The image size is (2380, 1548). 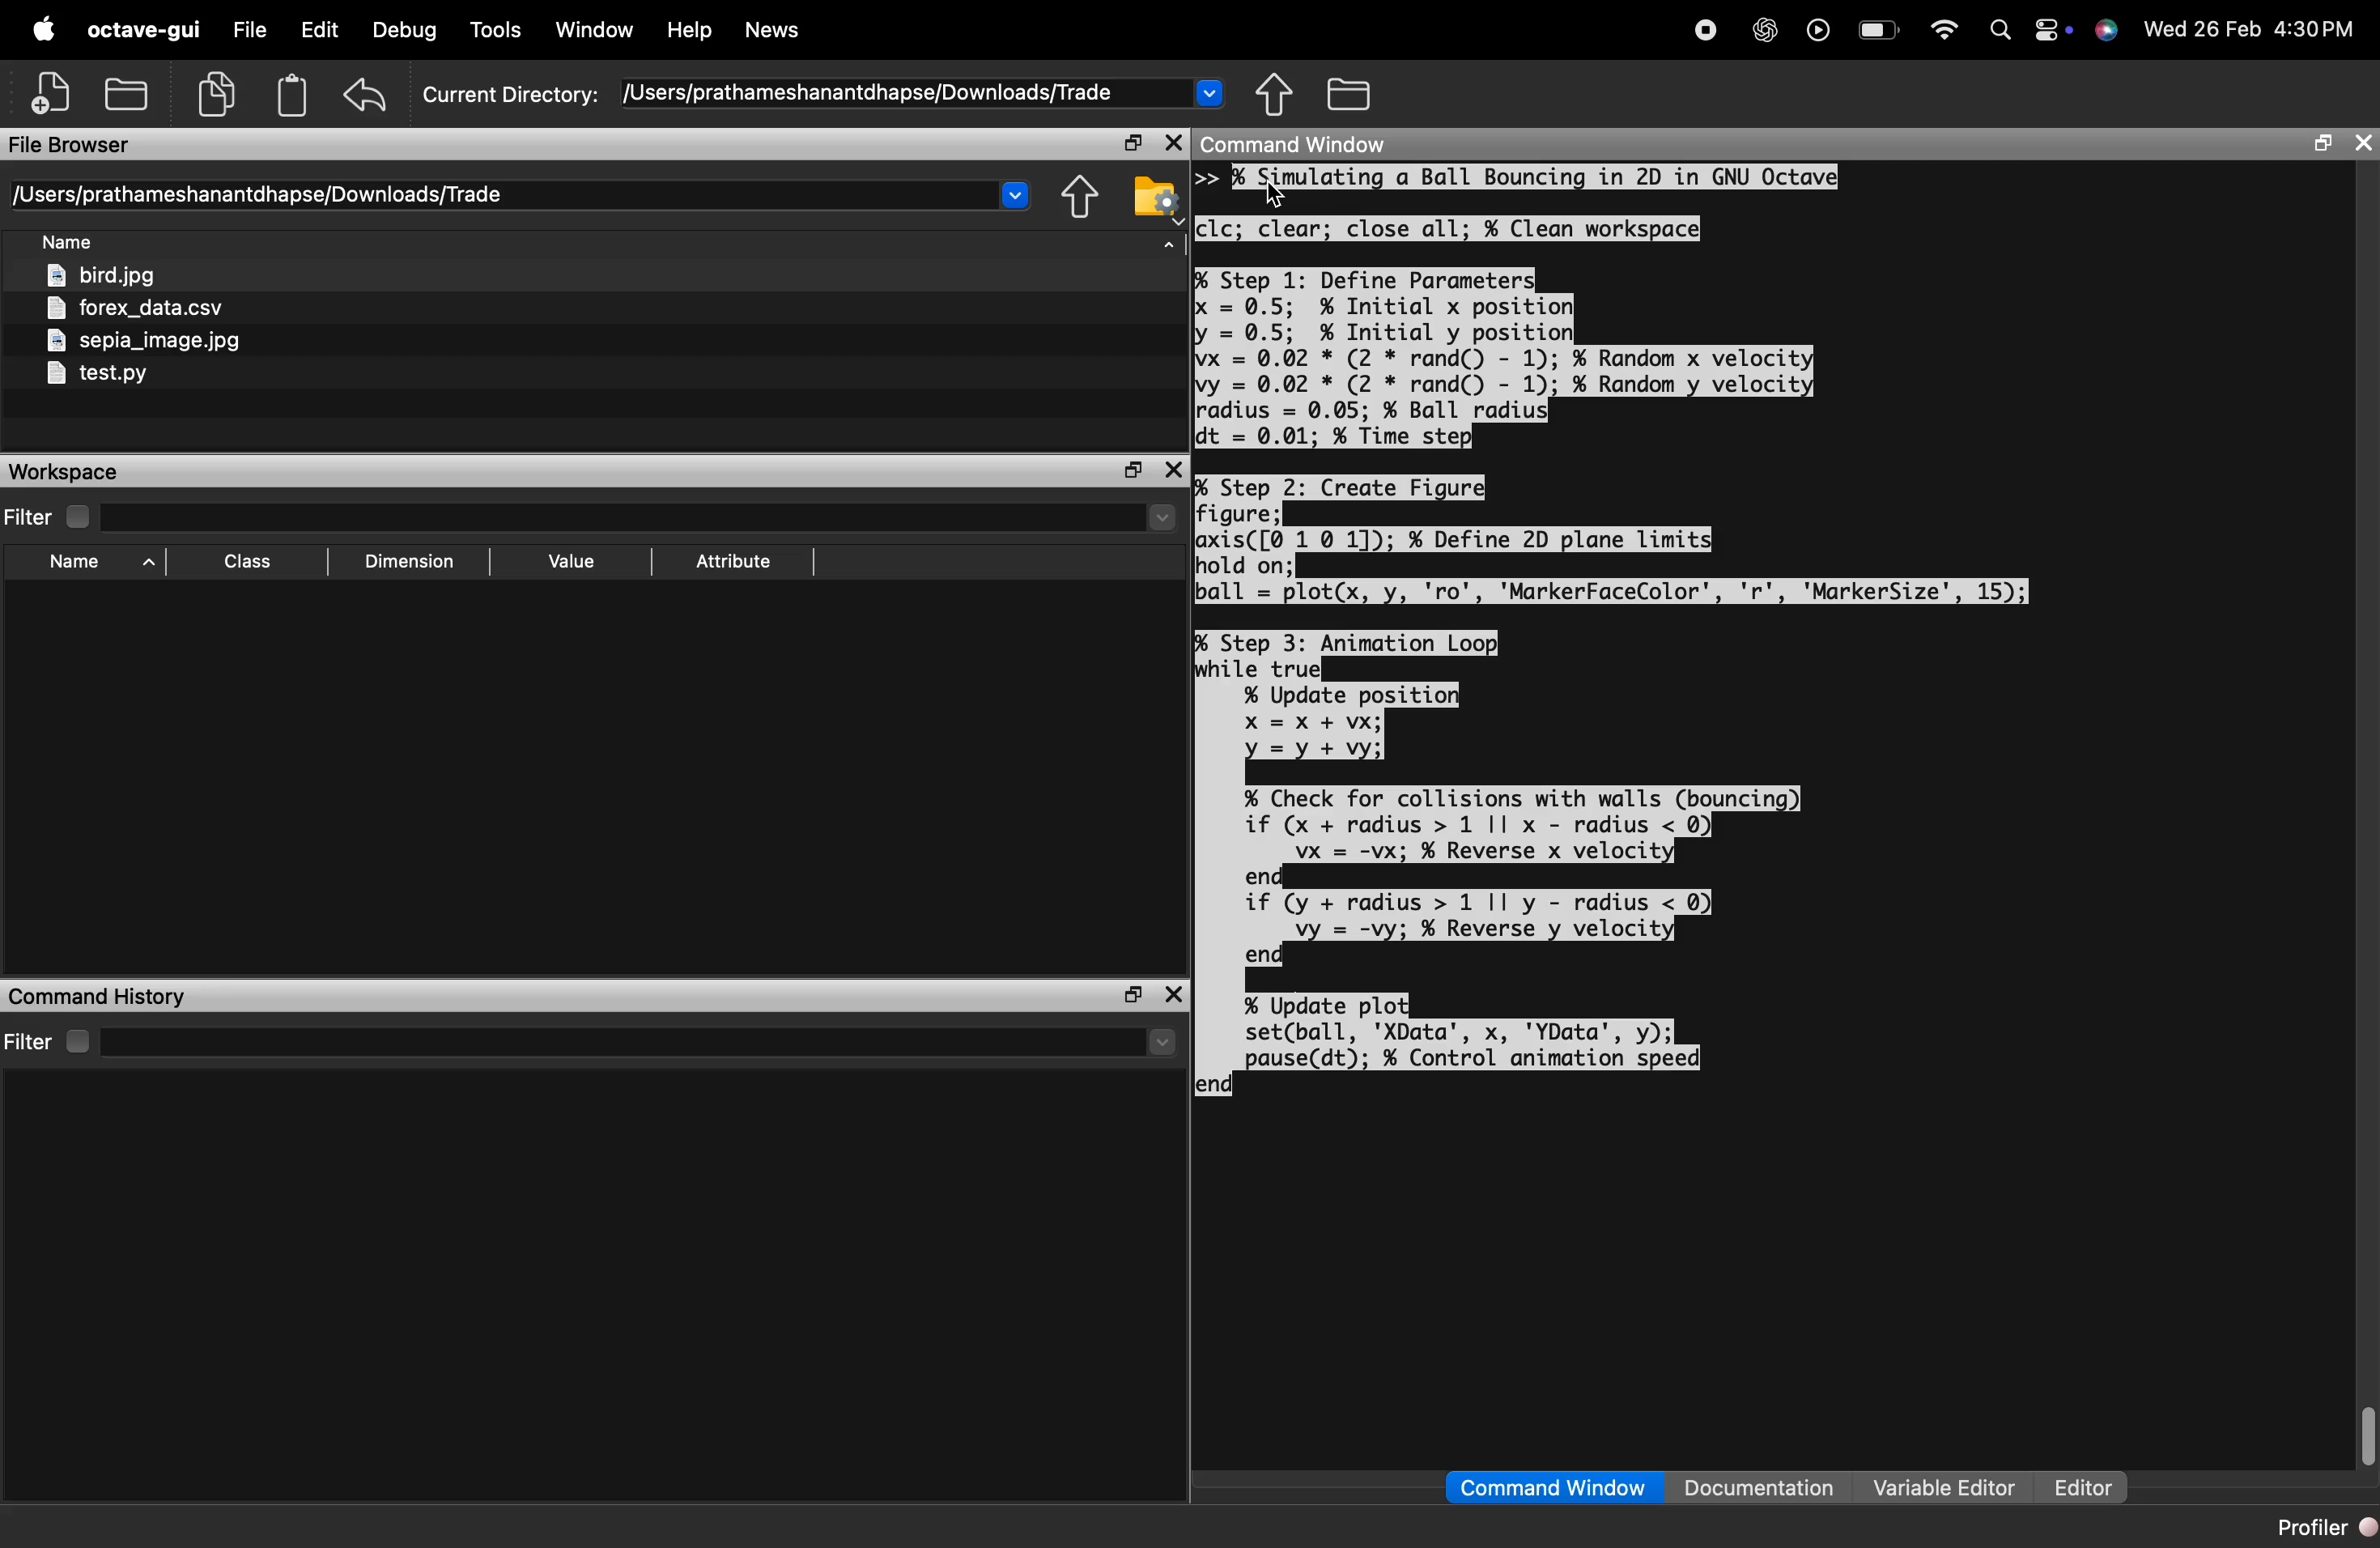 What do you see at coordinates (146, 341) in the screenshot?
I see ` sepia_image.jpg` at bounding box center [146, 341].